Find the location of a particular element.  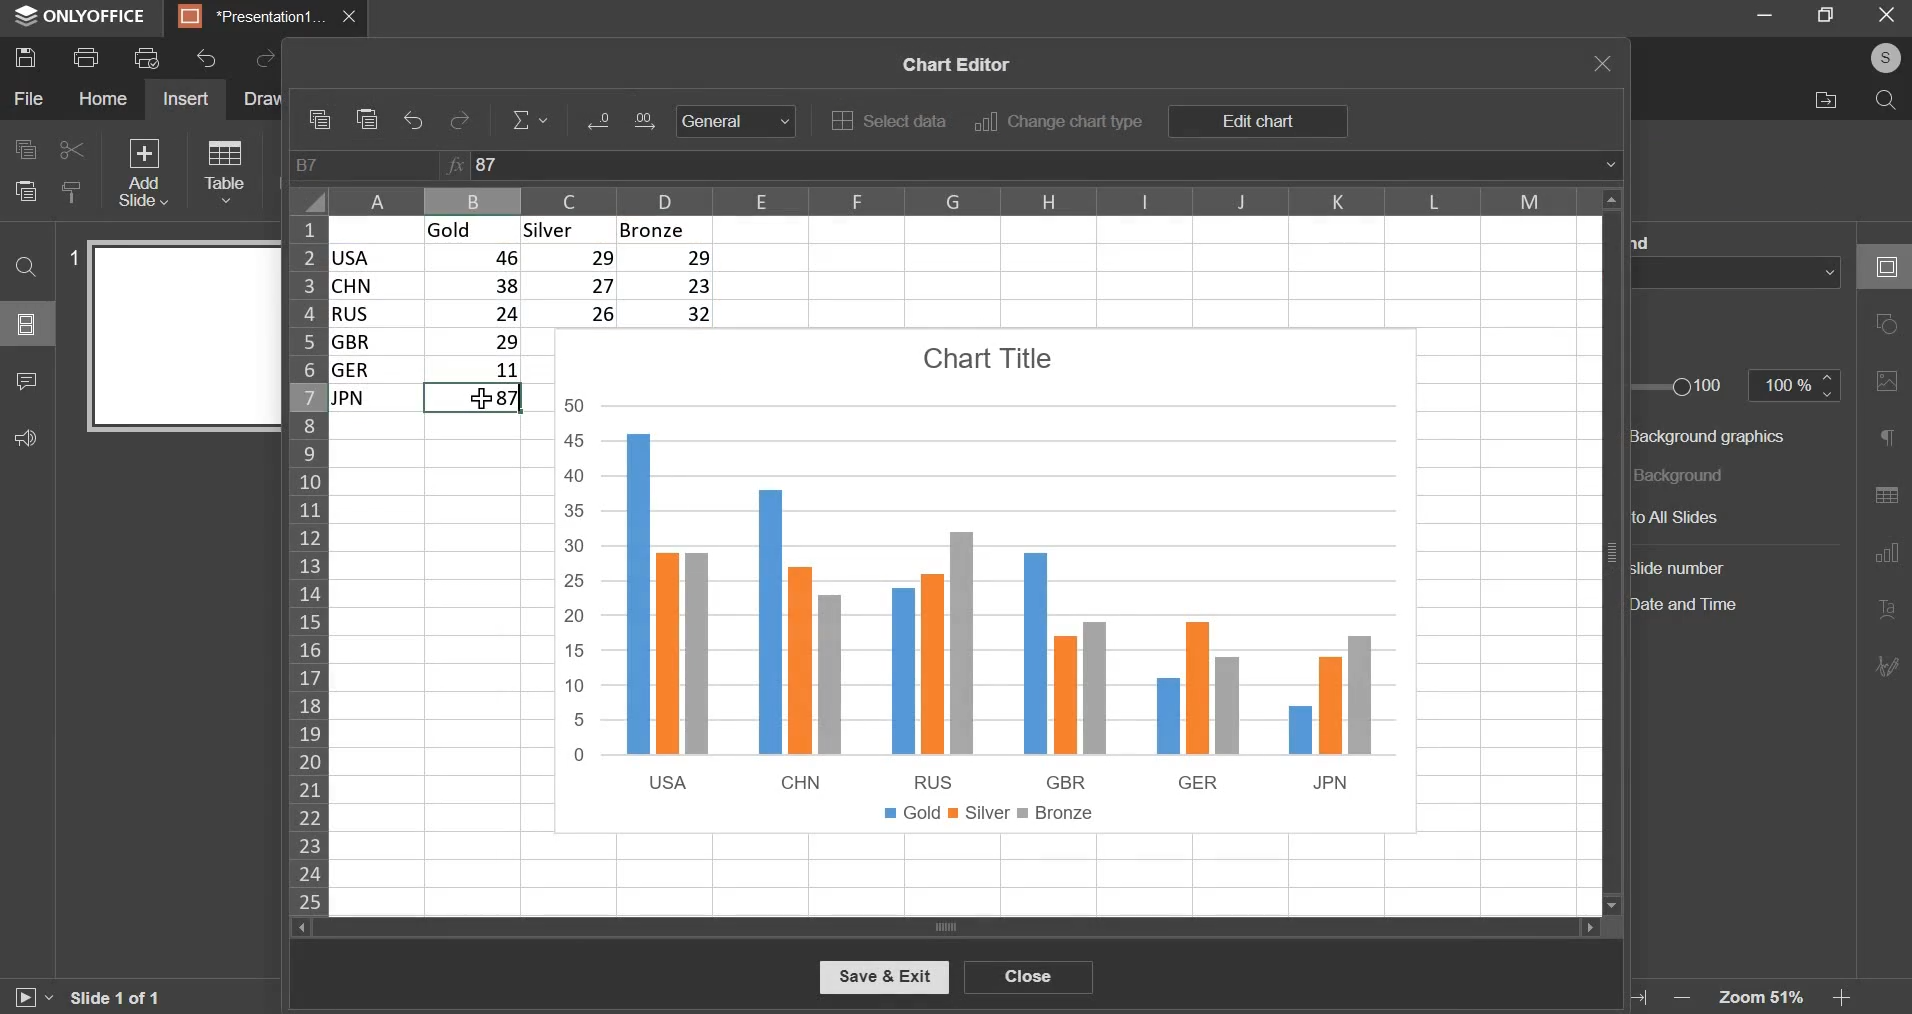

search is located at coordinates (1887, 100).